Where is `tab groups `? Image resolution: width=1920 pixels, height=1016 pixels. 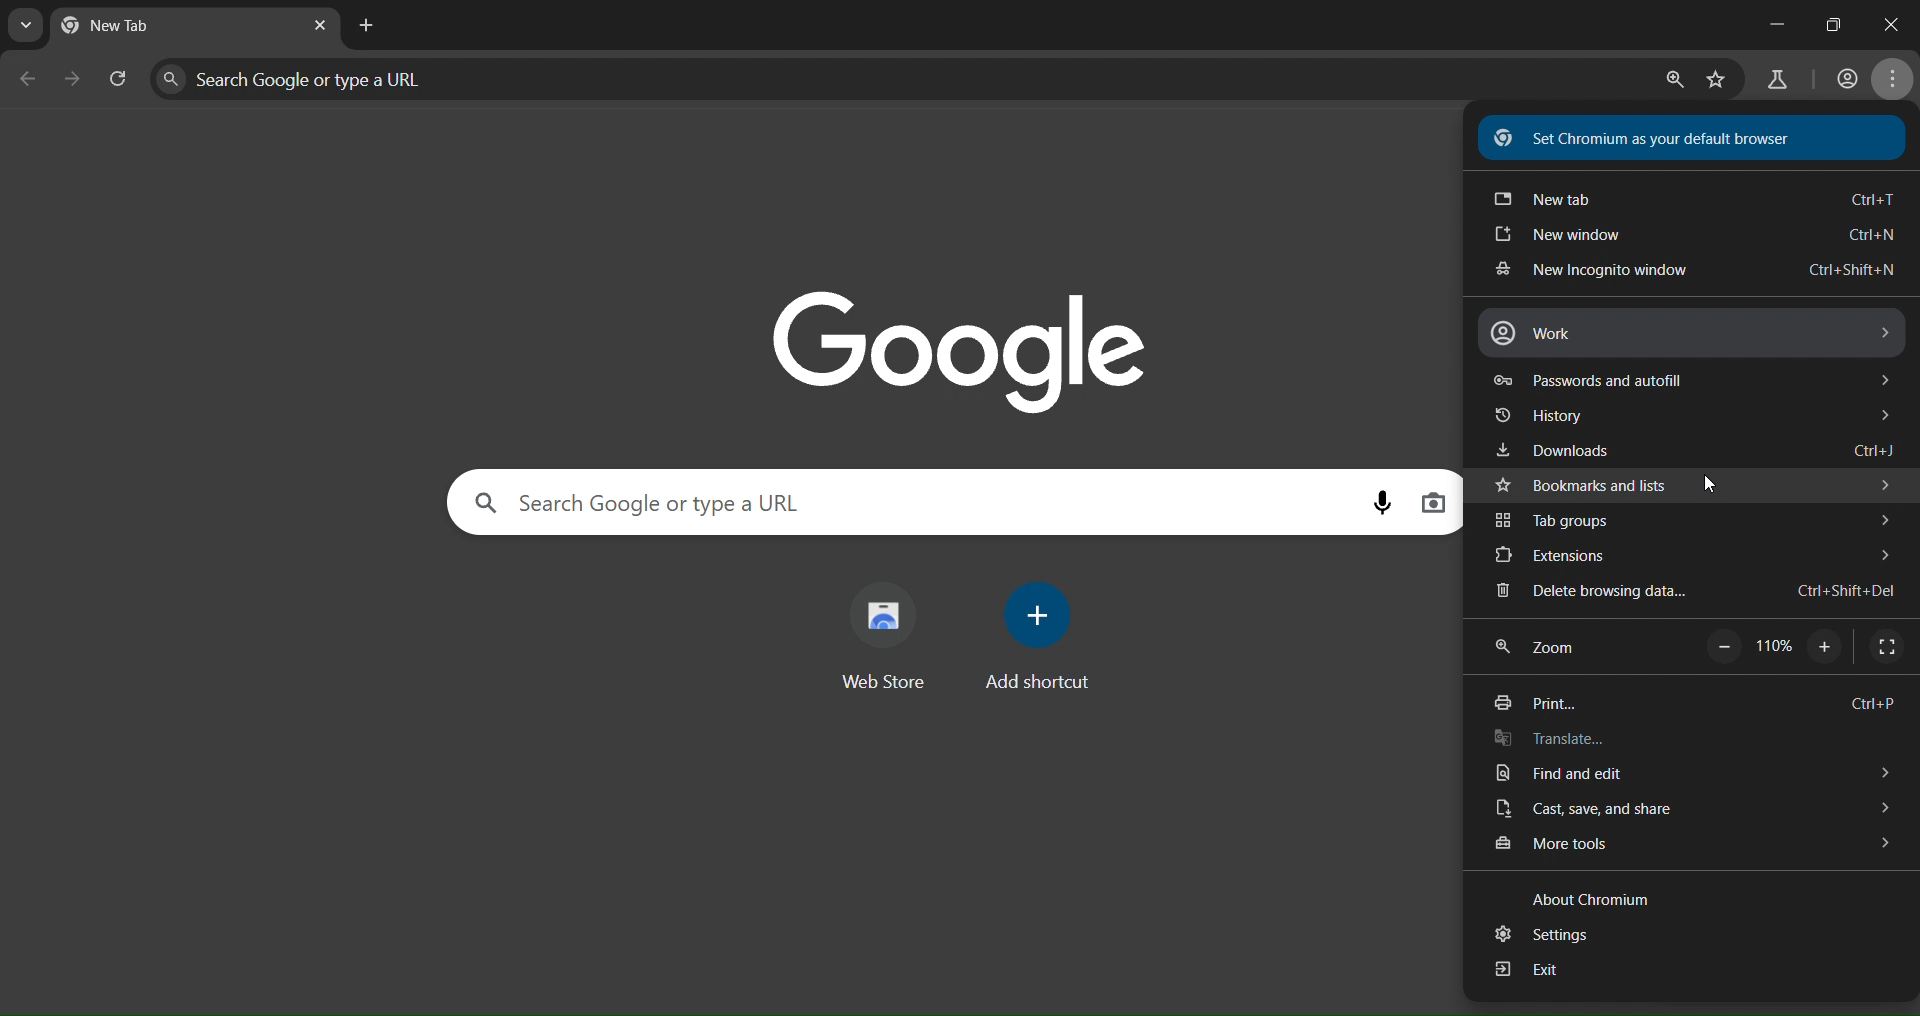 tab groups  is located at coordinates (1692, 522).